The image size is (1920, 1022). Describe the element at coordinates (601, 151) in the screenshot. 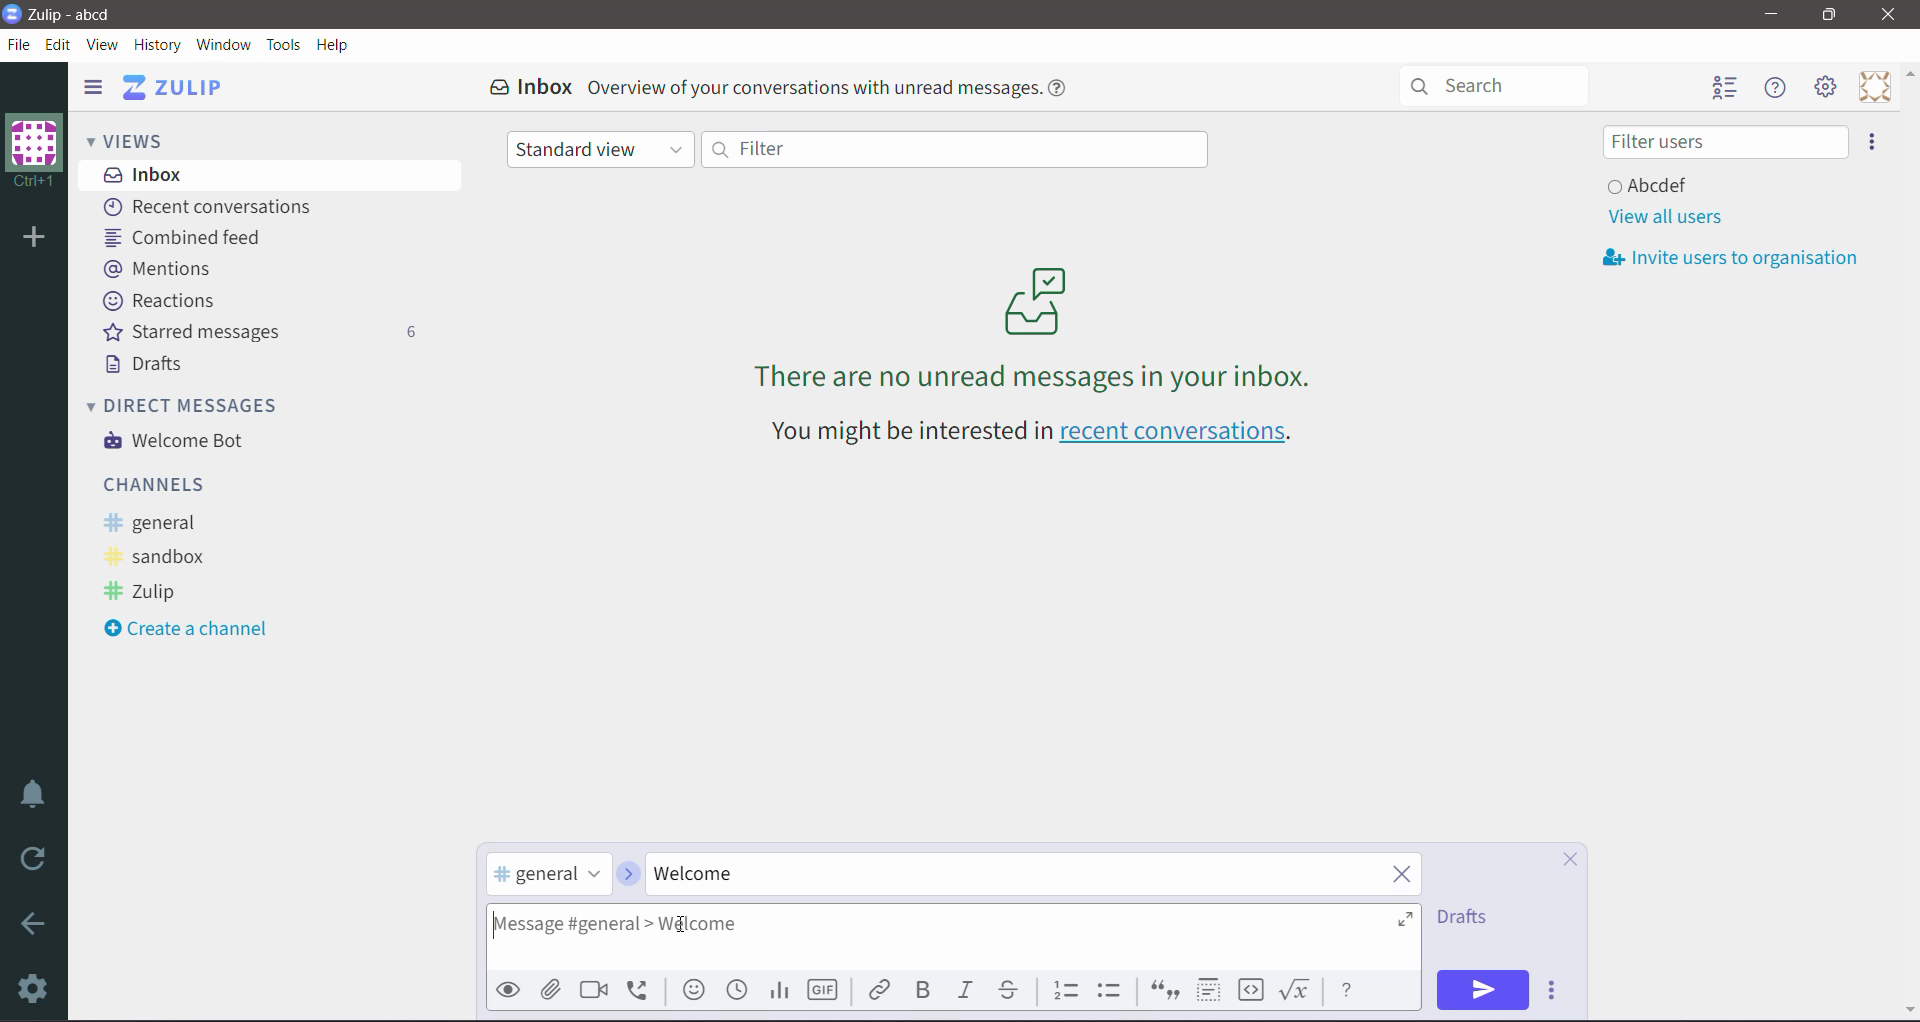

I see `Standard view` at that location.